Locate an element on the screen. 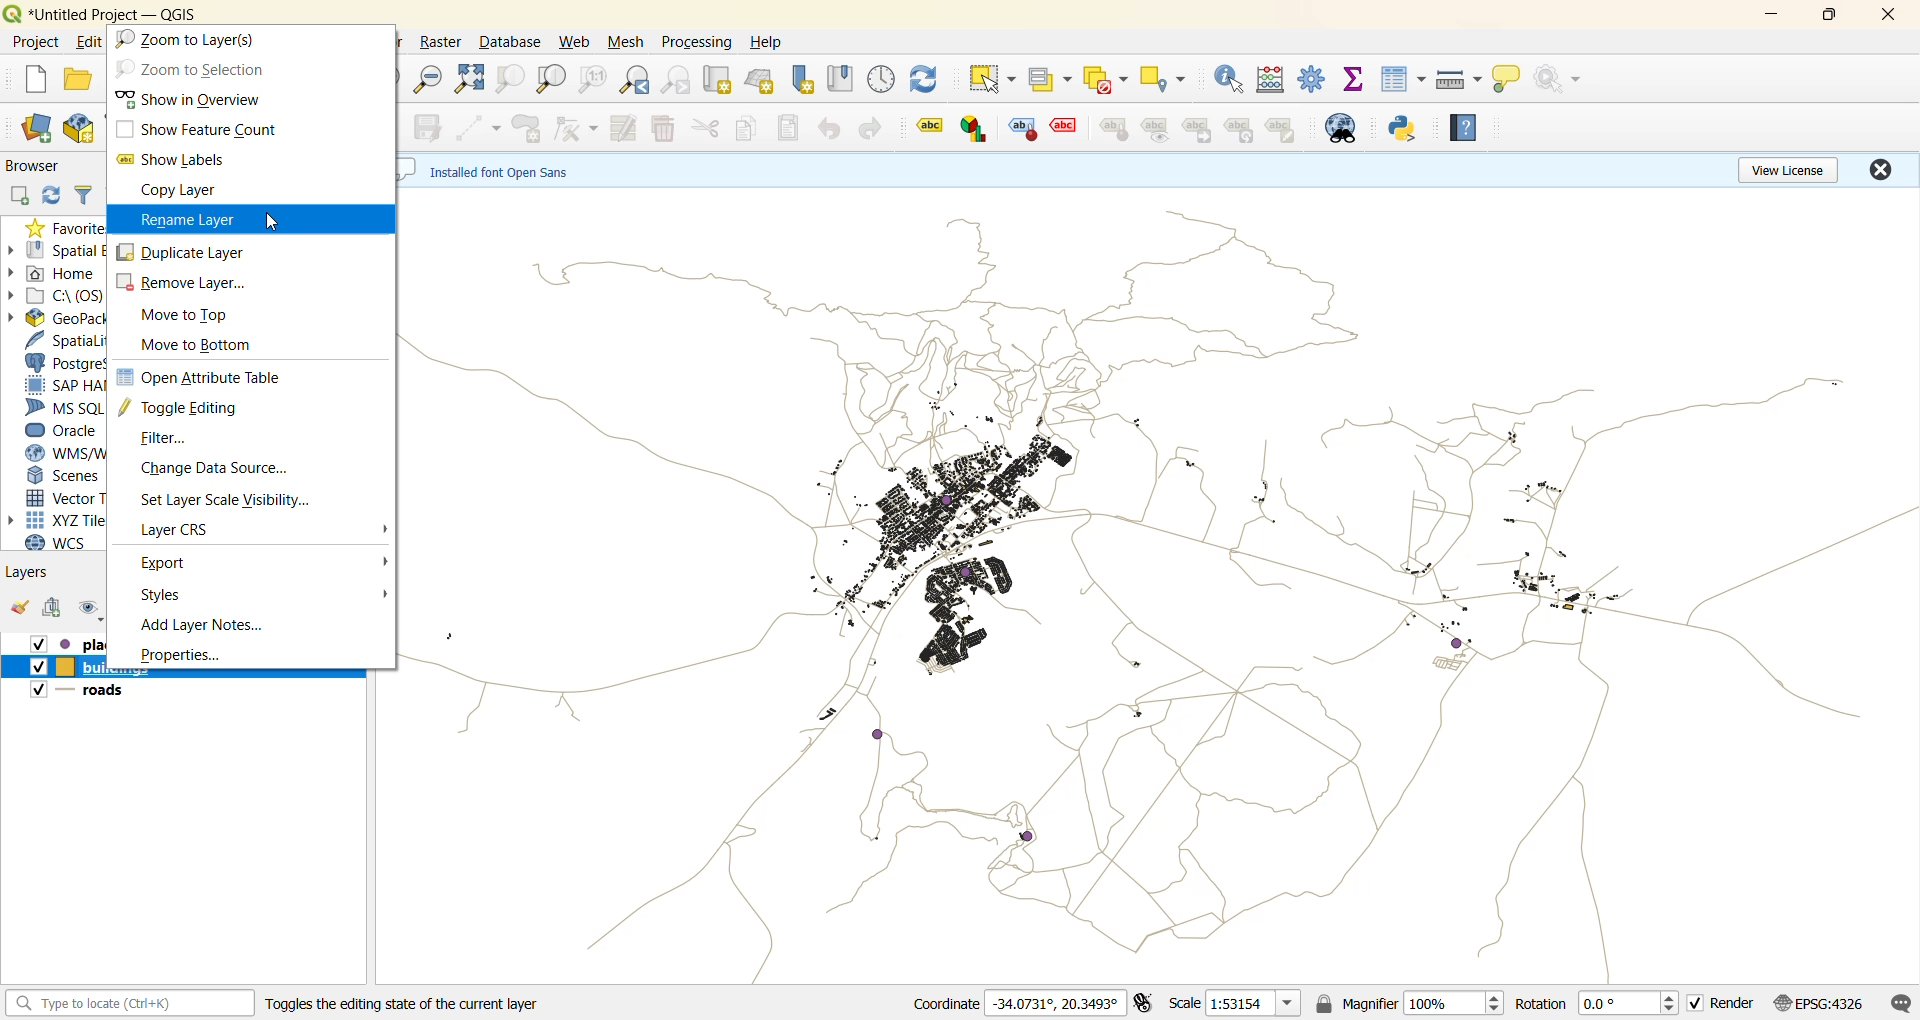  control panel is located at coordinates (883, 80).